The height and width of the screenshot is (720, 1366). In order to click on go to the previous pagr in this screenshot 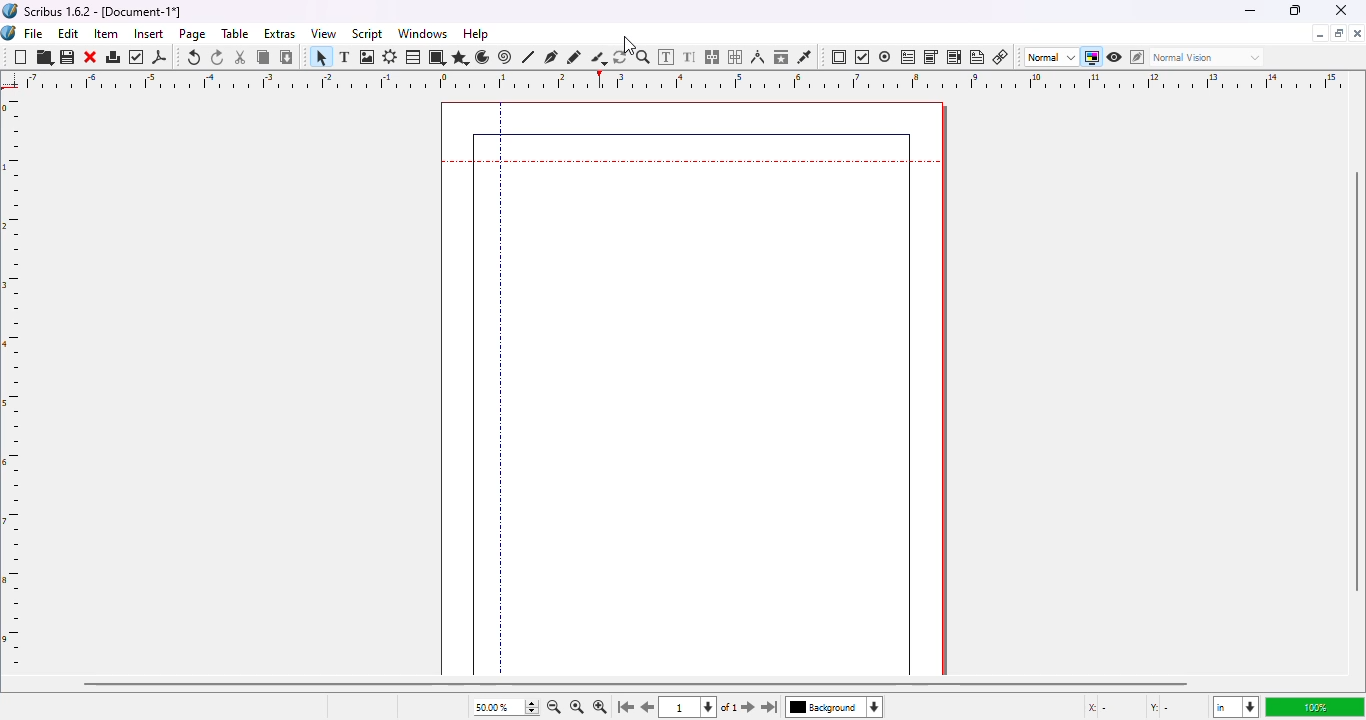, I will do `click(649, 708)`.